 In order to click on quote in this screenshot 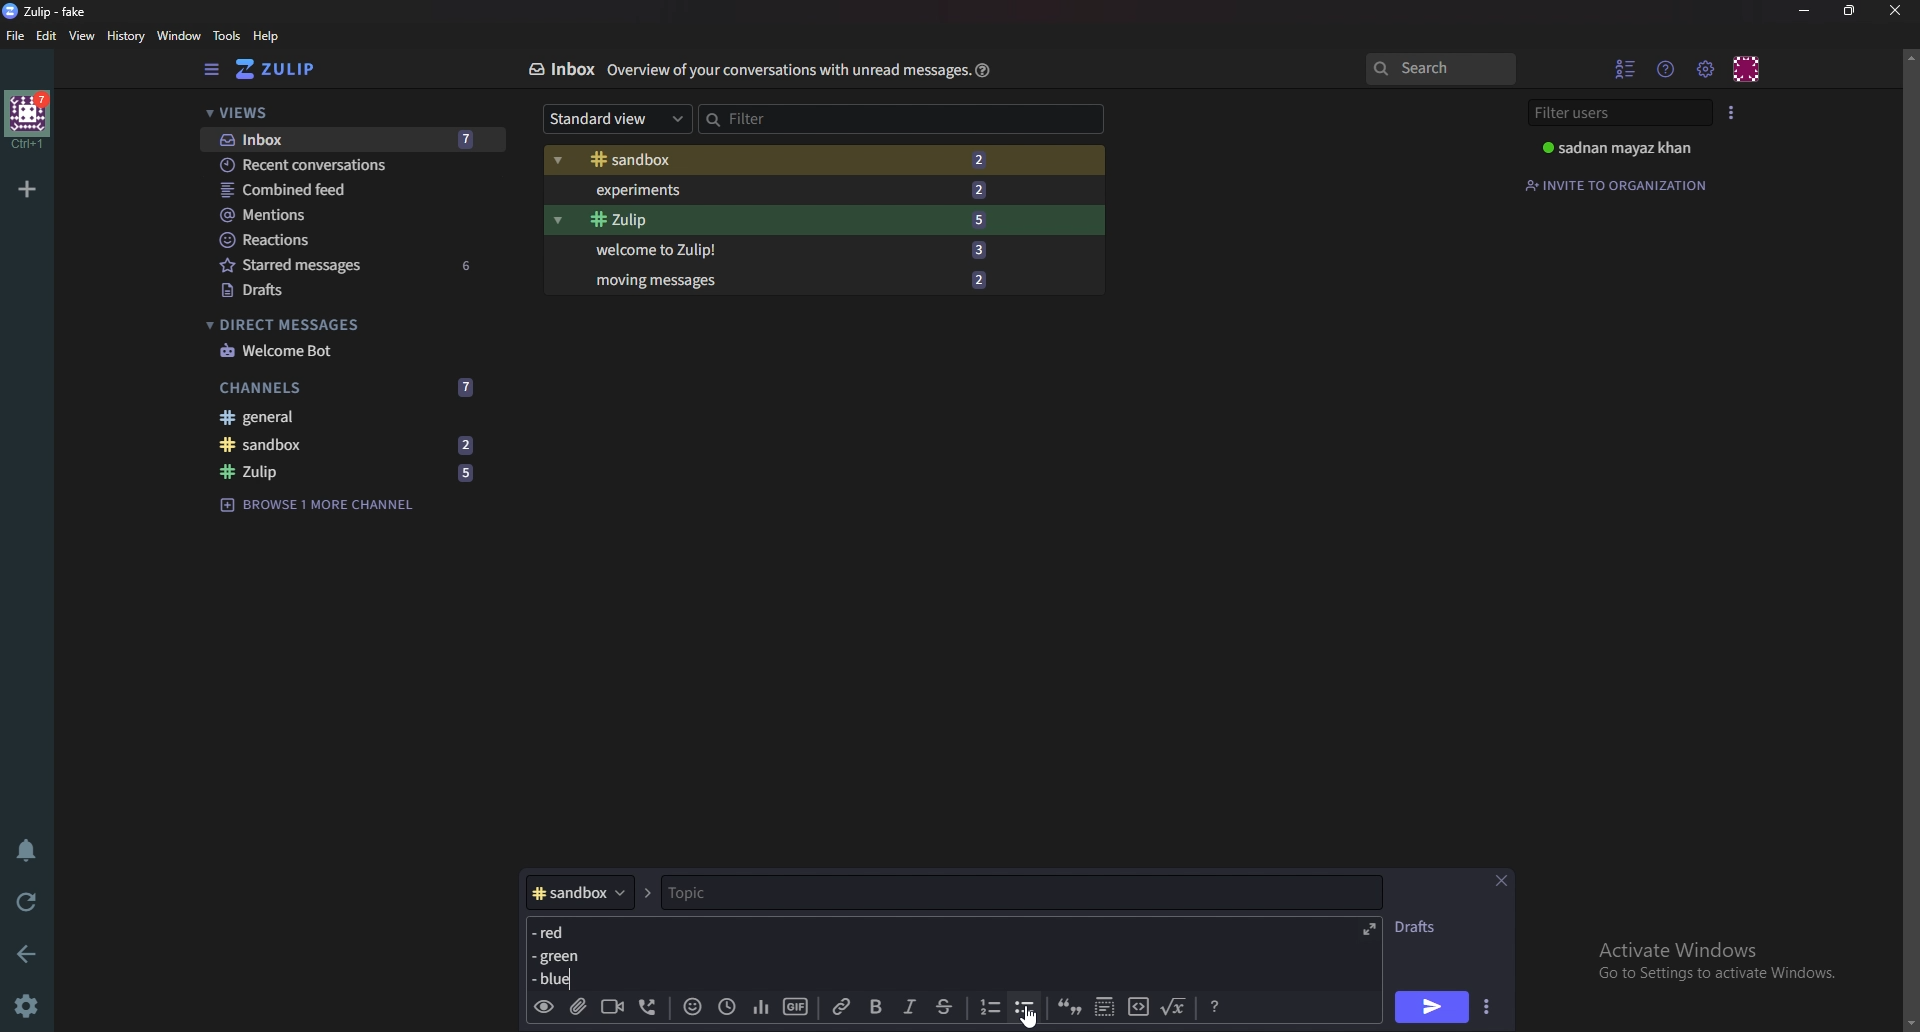, I will do `click(1068, 1005)`.